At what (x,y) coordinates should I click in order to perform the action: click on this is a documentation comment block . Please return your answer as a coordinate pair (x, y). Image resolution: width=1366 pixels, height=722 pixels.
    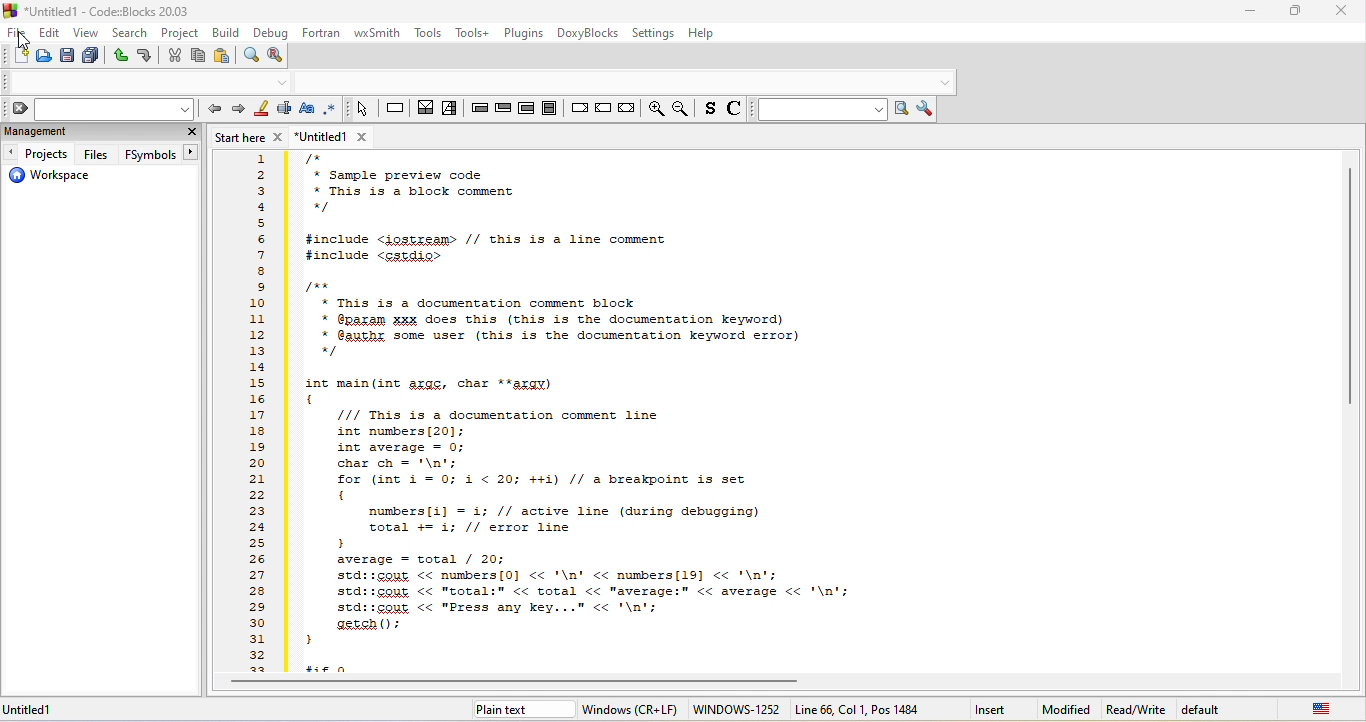
    Looking at the image, I should click on (780, 410).